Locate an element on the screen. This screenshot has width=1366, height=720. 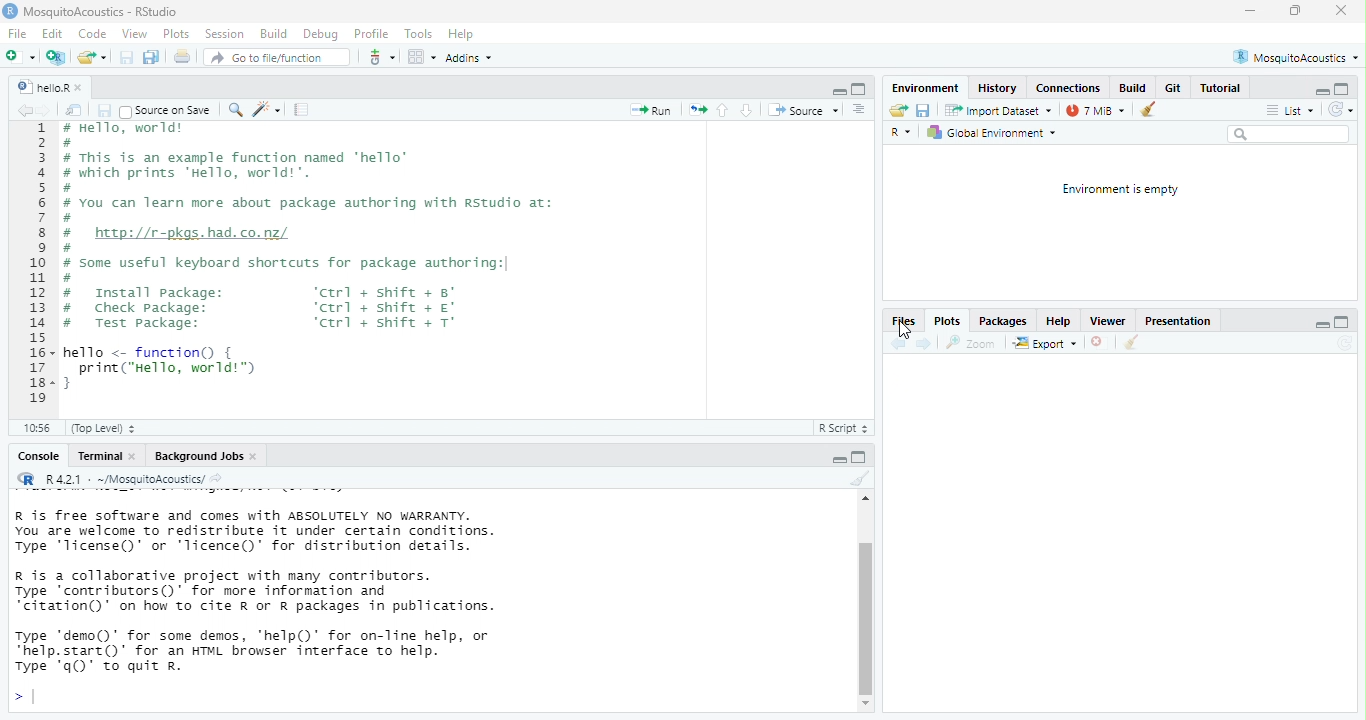
close is located at coordinates (1102, 344).